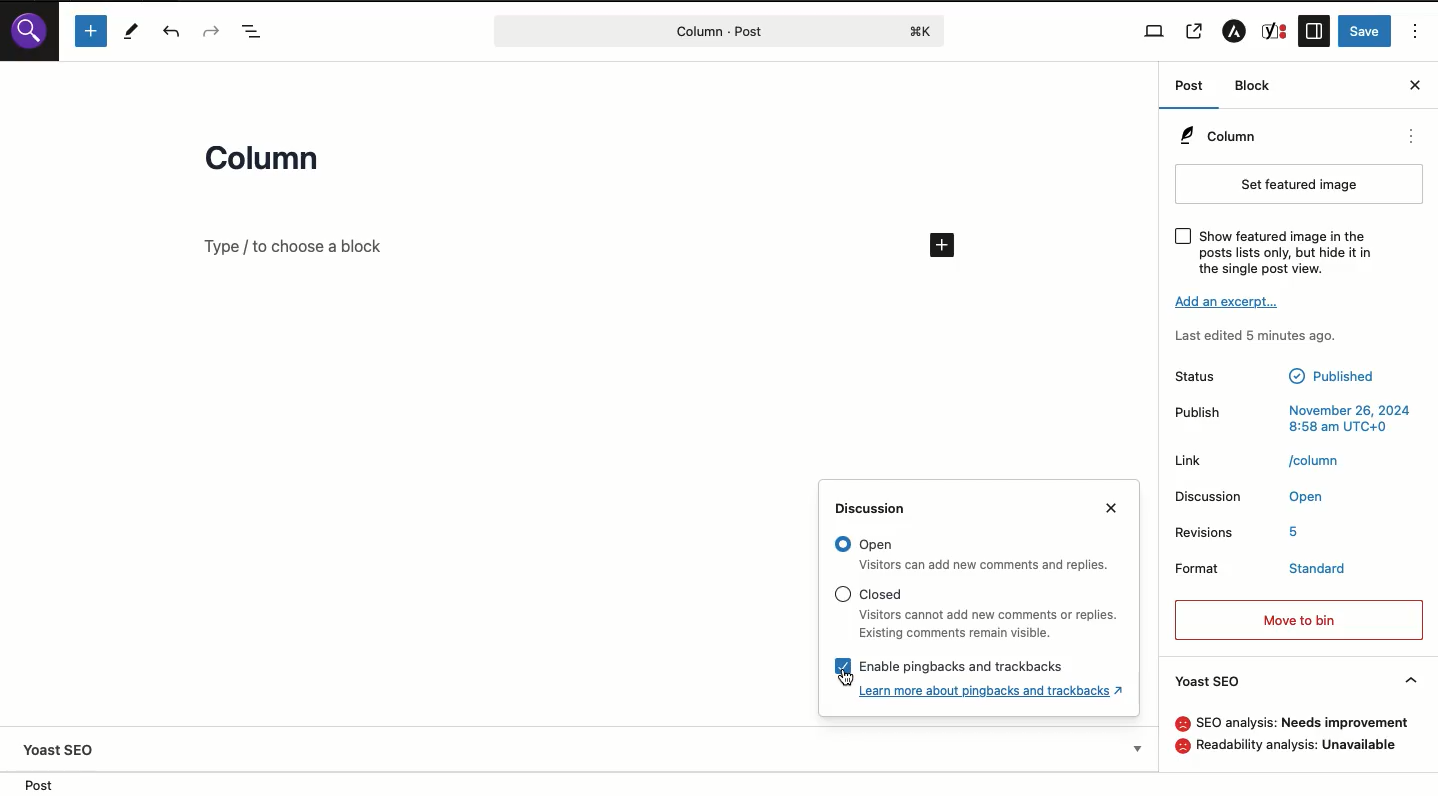 The width and height of the screenshot is (1438, 796). What do you see at coordinates (1206, 529) in the screenshot?
I see `Revisions` at bounding box center [1206, 529].